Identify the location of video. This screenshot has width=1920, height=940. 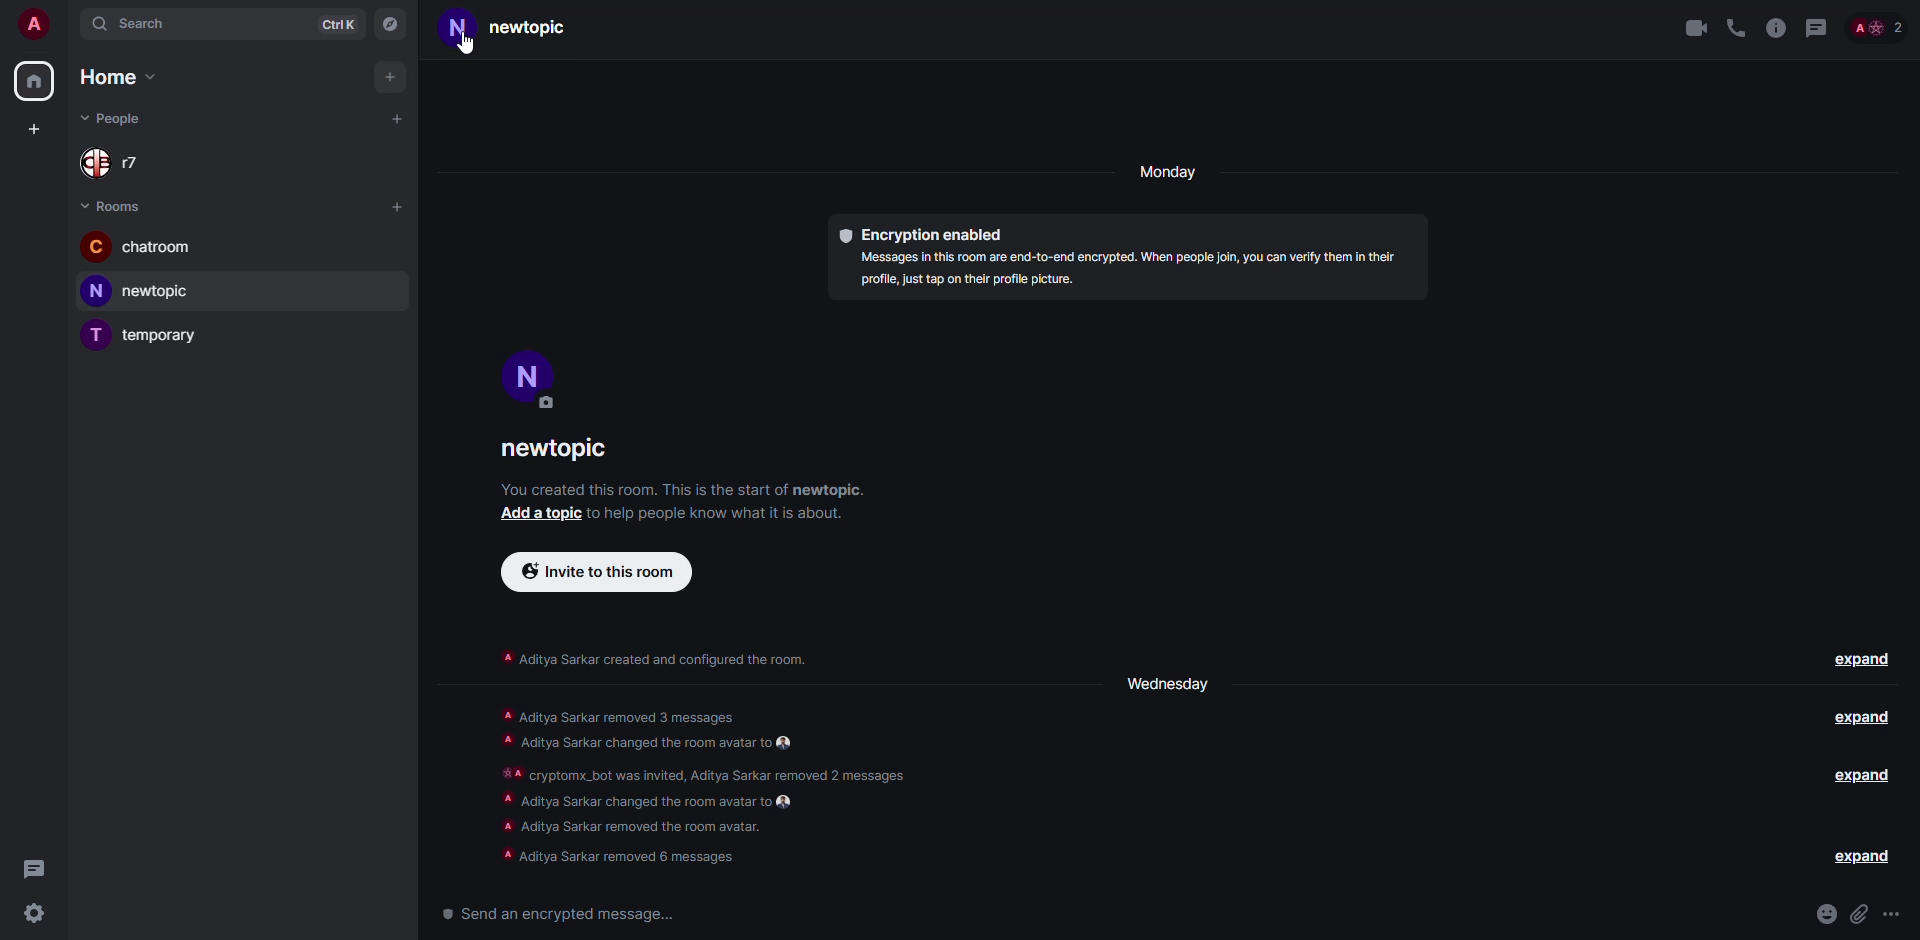
(1698, 28).